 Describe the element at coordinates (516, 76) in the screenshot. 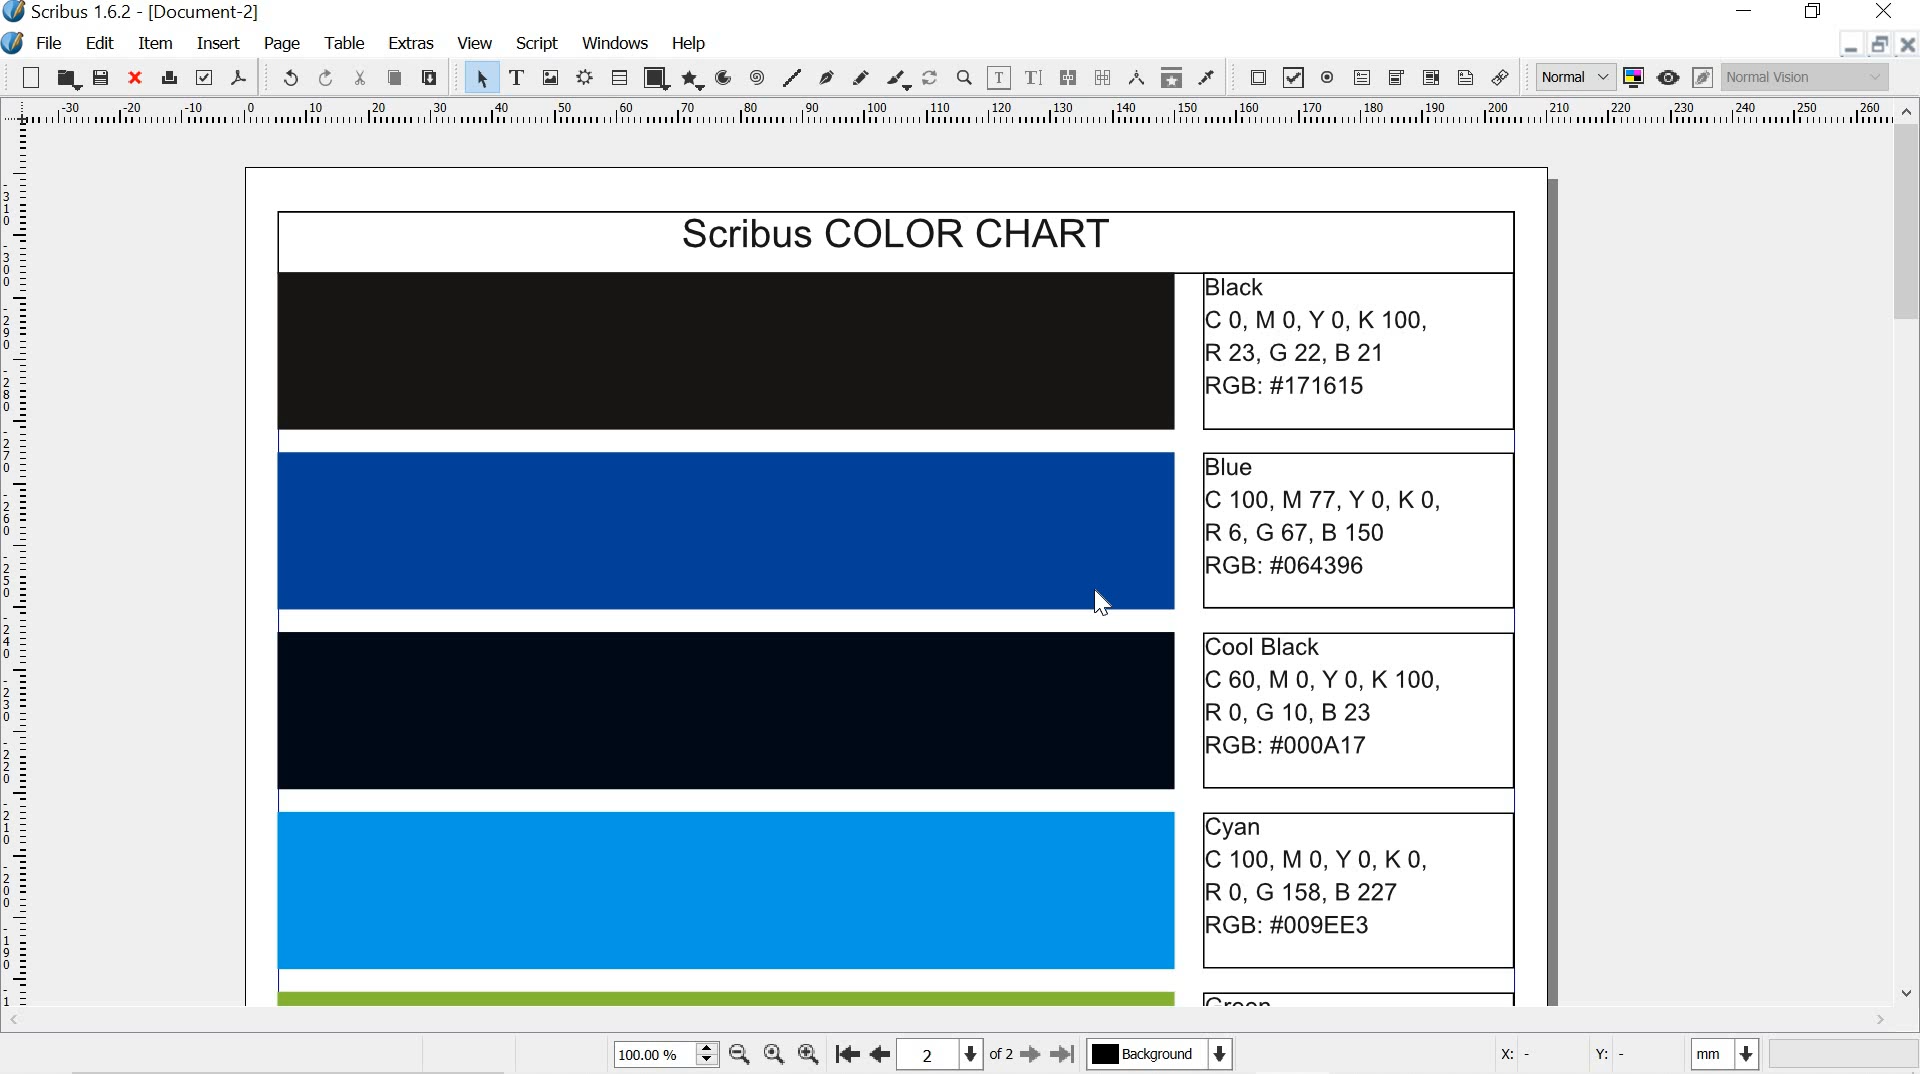

I see `text frame` at that location.